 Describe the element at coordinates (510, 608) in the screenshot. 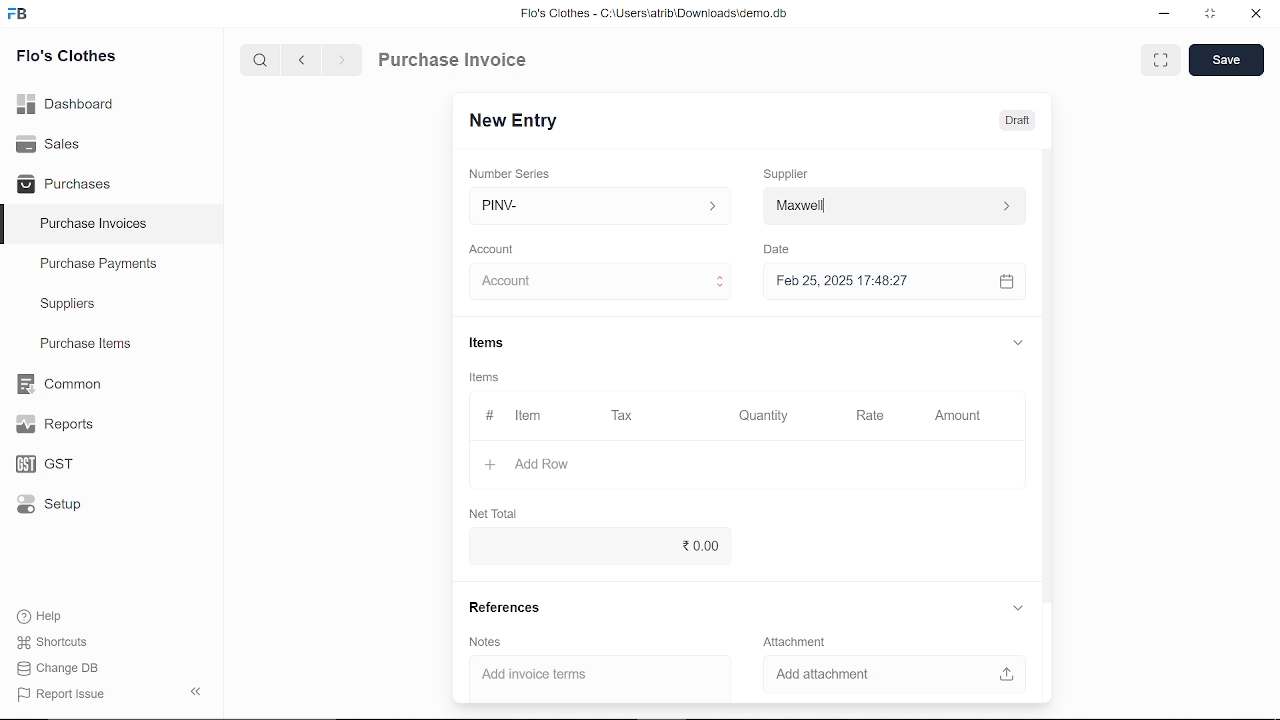

I see `References.` at that location.